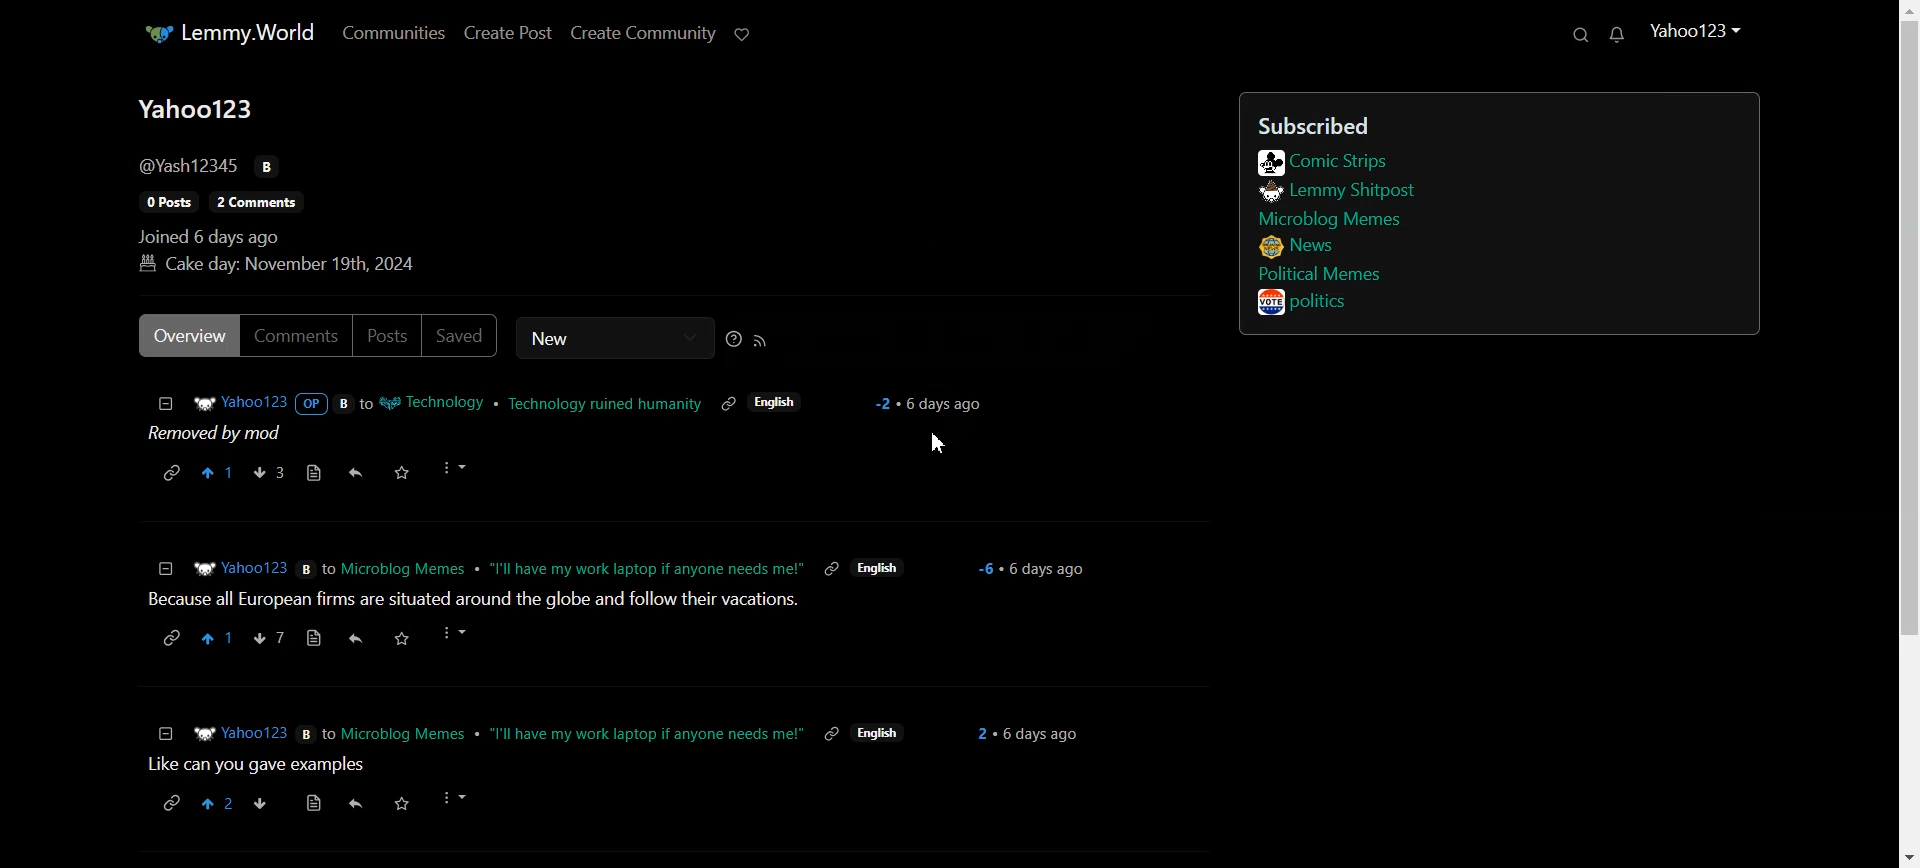 Image resolution: width=1920 pixels, height=868 pixels. I want to click on 2, so click(983, 733).